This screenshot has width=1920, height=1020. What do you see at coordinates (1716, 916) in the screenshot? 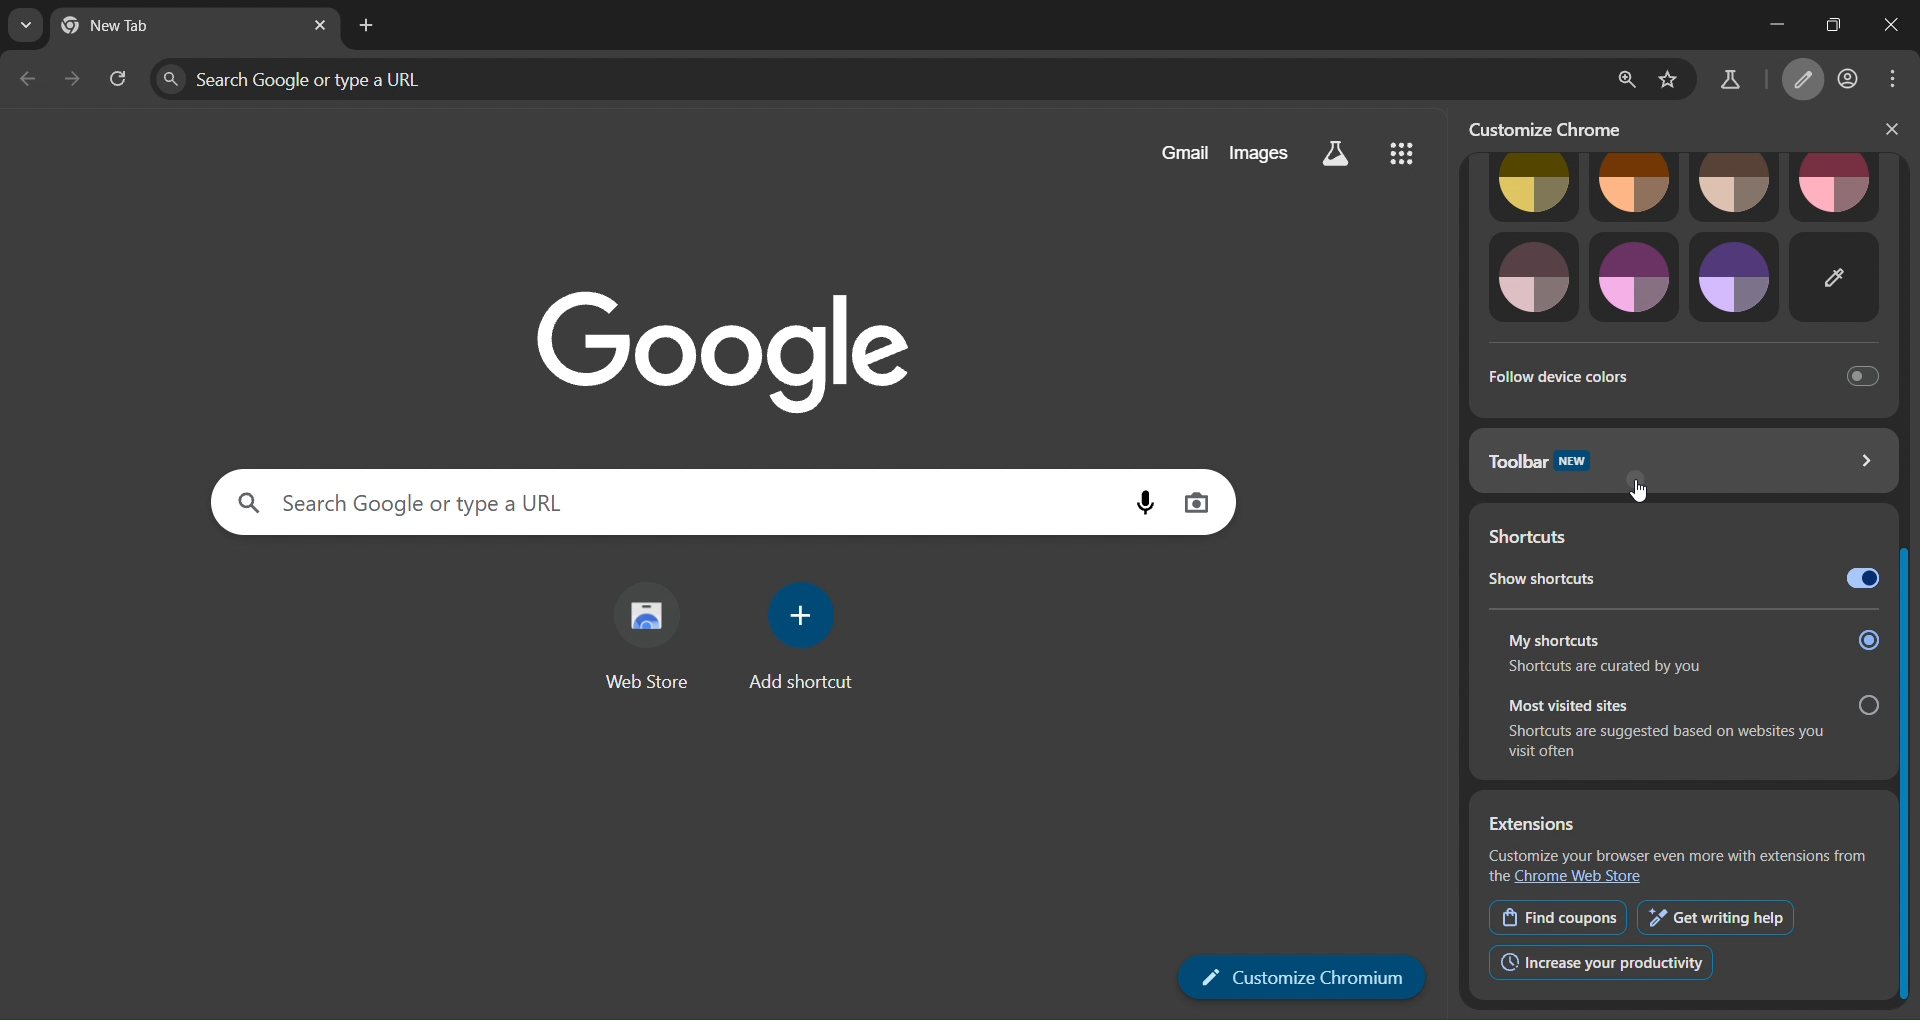
I see `get writing help` at bounding box center [1716, 916].